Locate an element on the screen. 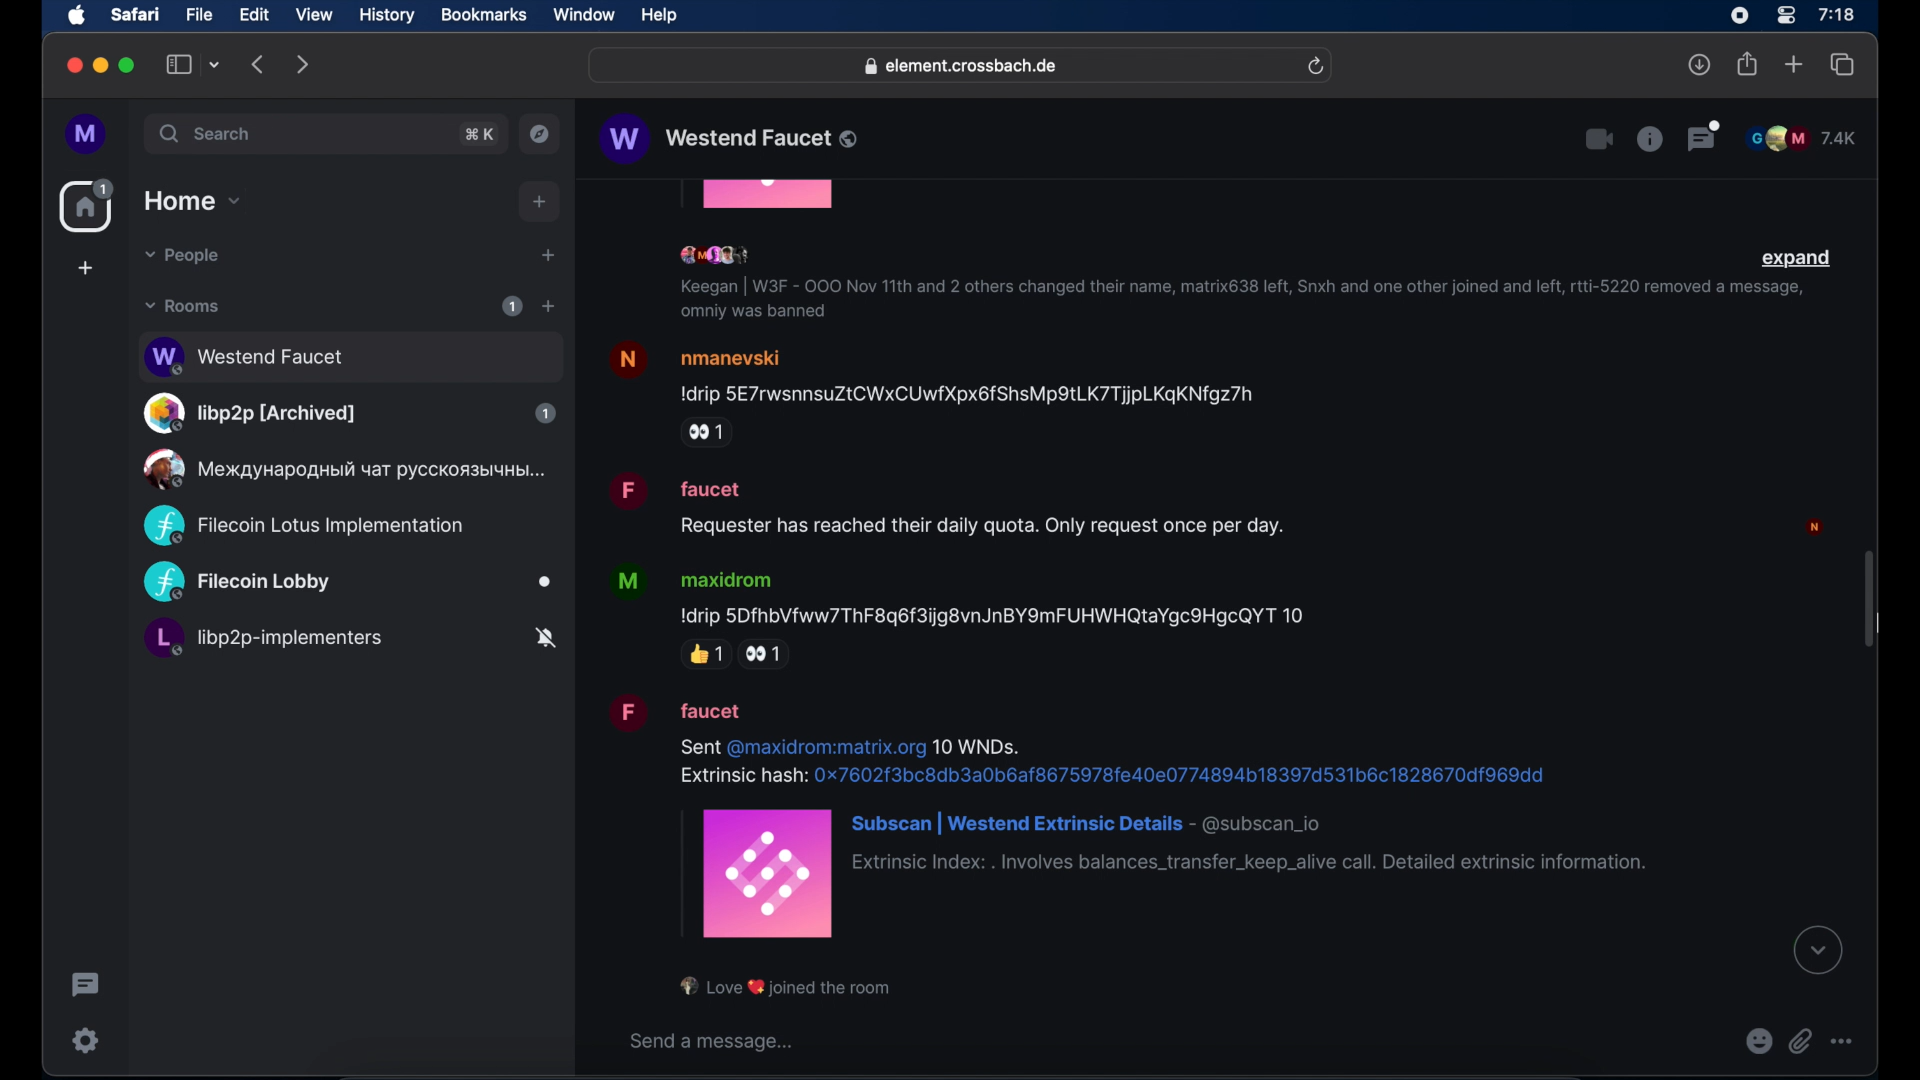  thumbs up reaction is located at coordinates (705, 654).